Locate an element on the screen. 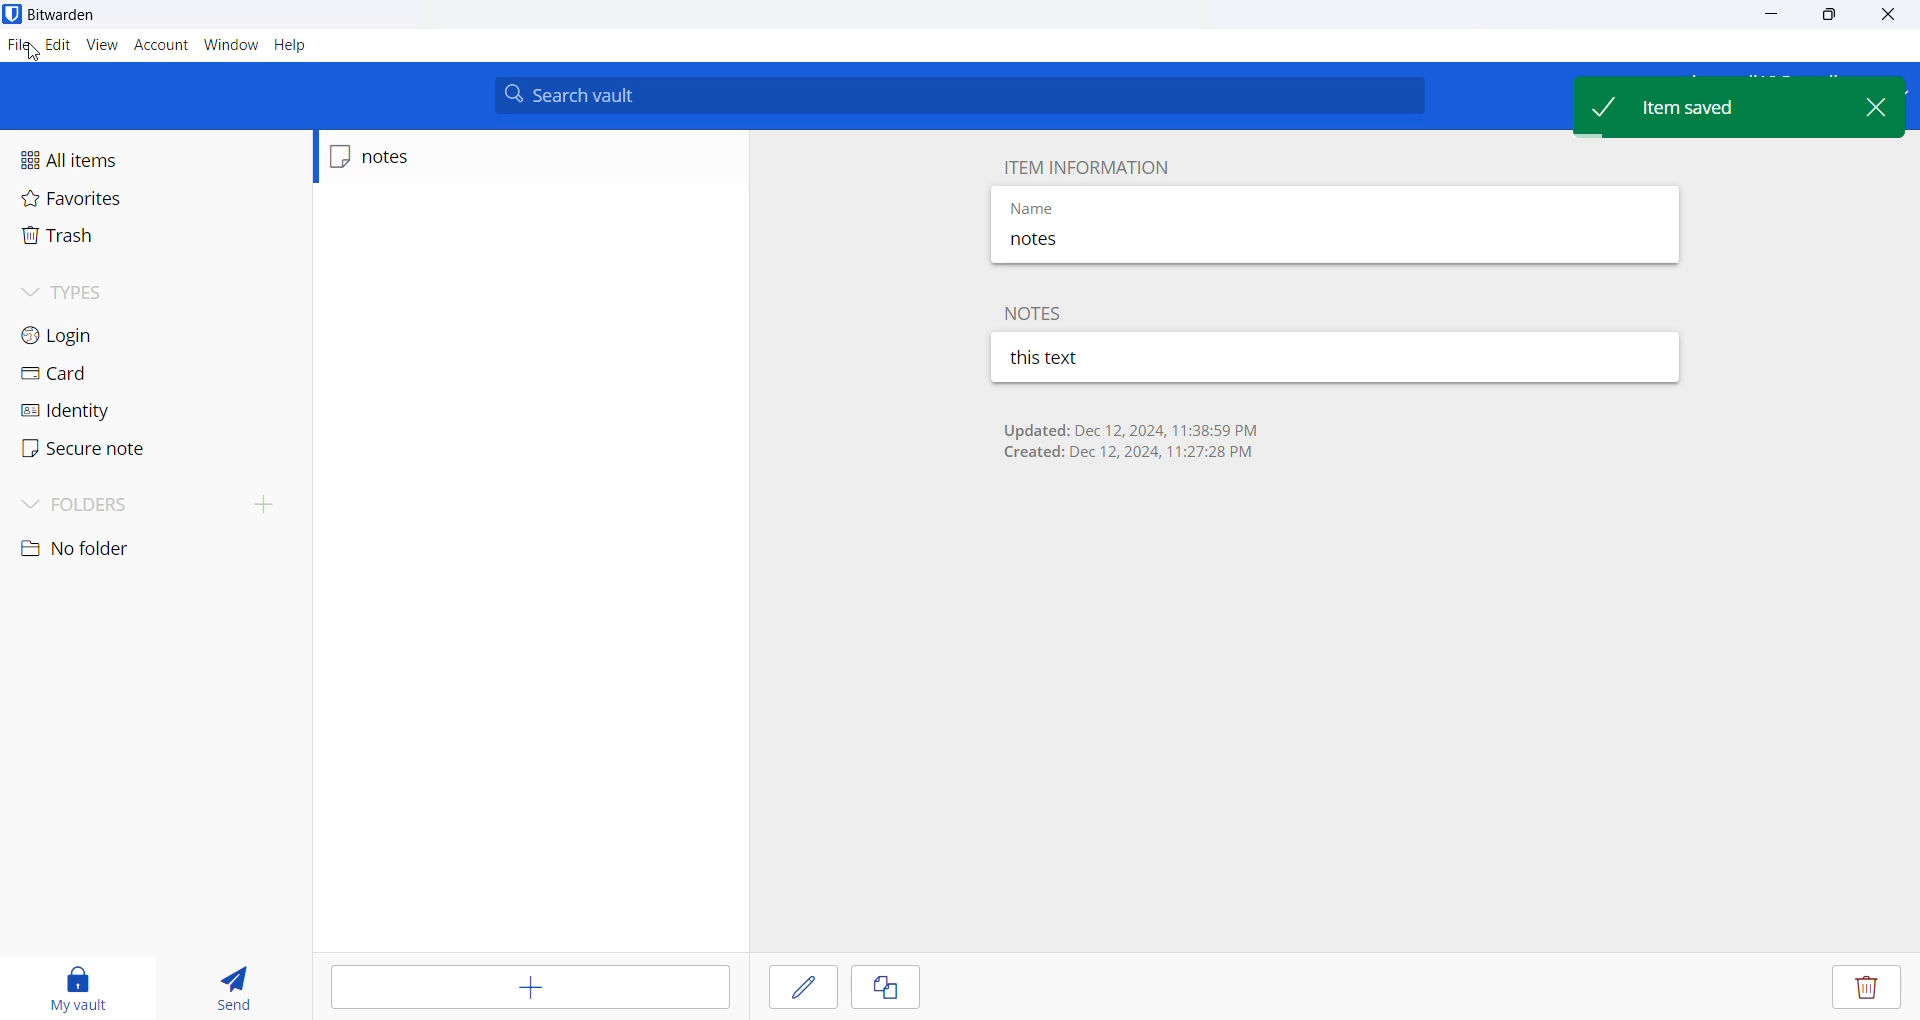 This screenshot has width=1920, height=1020. notes is located at coordinates (1108, 243).